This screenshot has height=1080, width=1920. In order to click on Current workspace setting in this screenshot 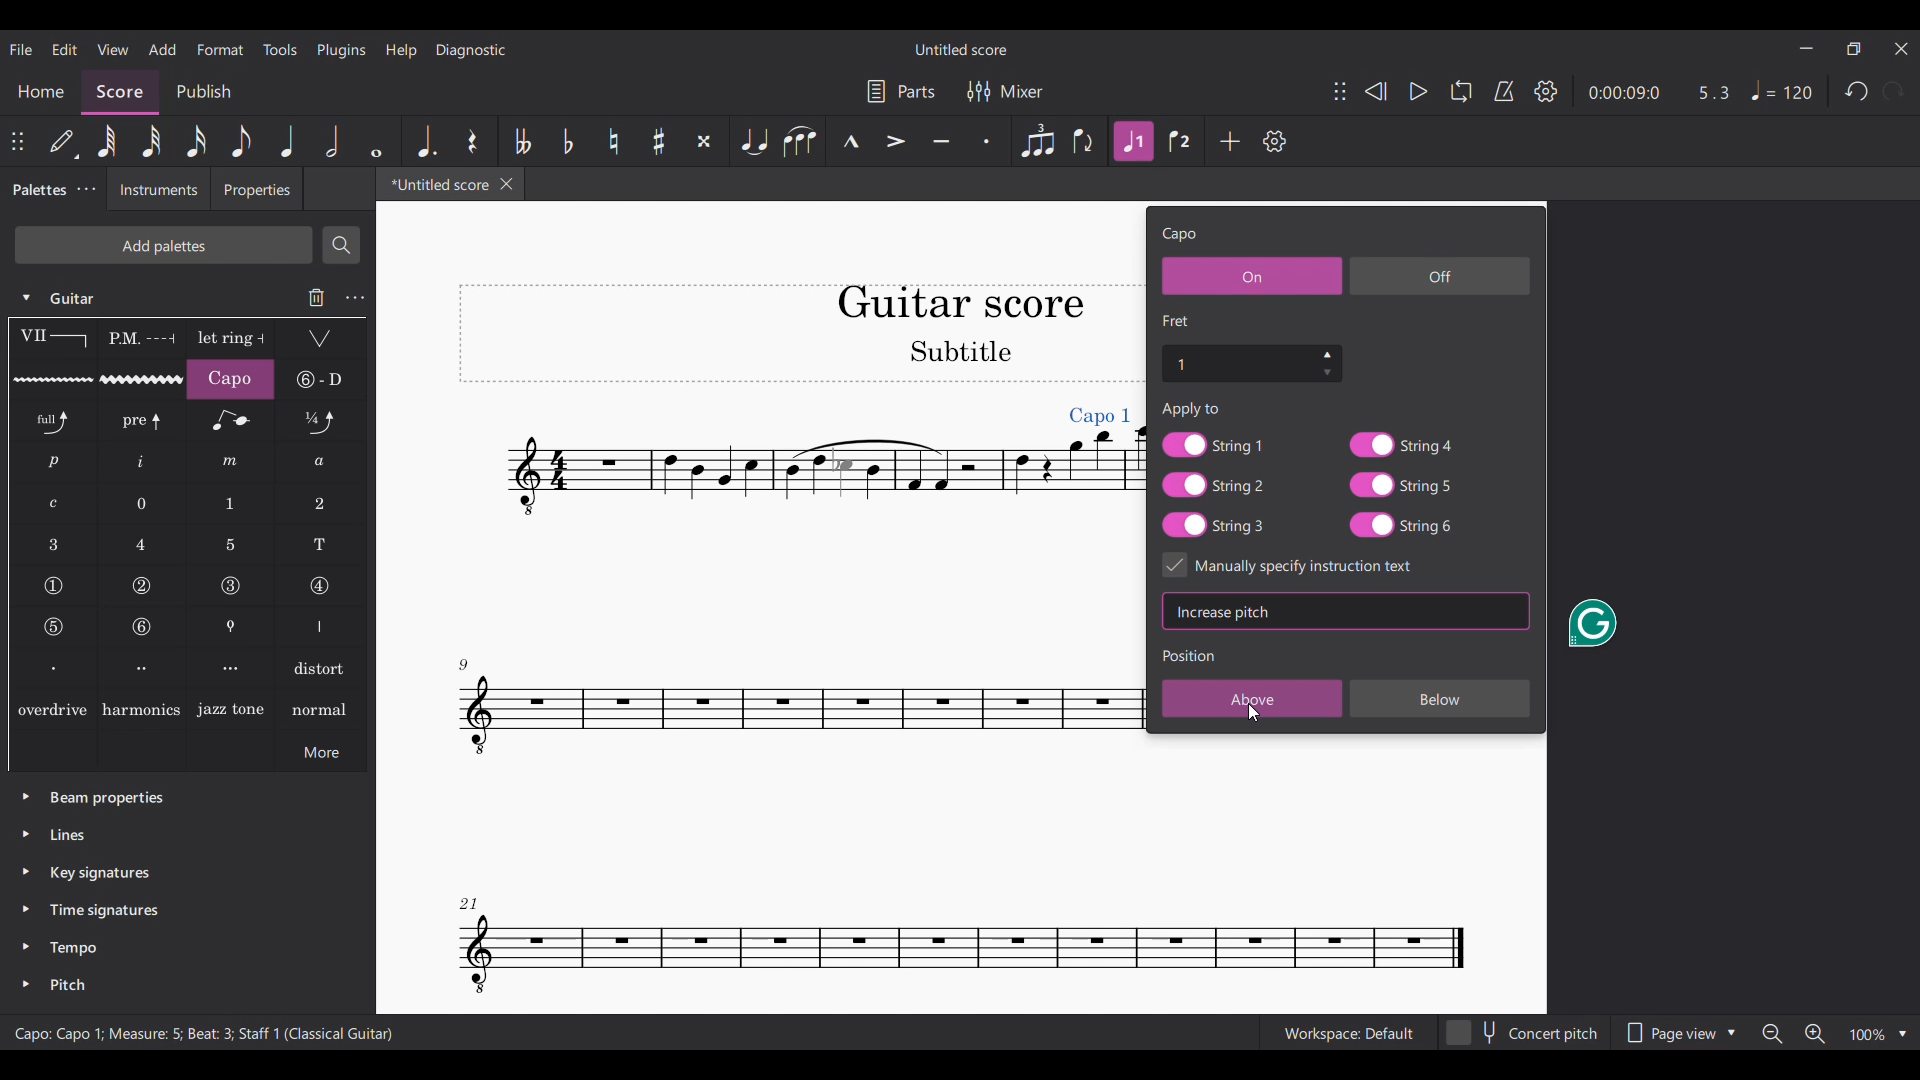, I will do `click(1348, 1033)`.